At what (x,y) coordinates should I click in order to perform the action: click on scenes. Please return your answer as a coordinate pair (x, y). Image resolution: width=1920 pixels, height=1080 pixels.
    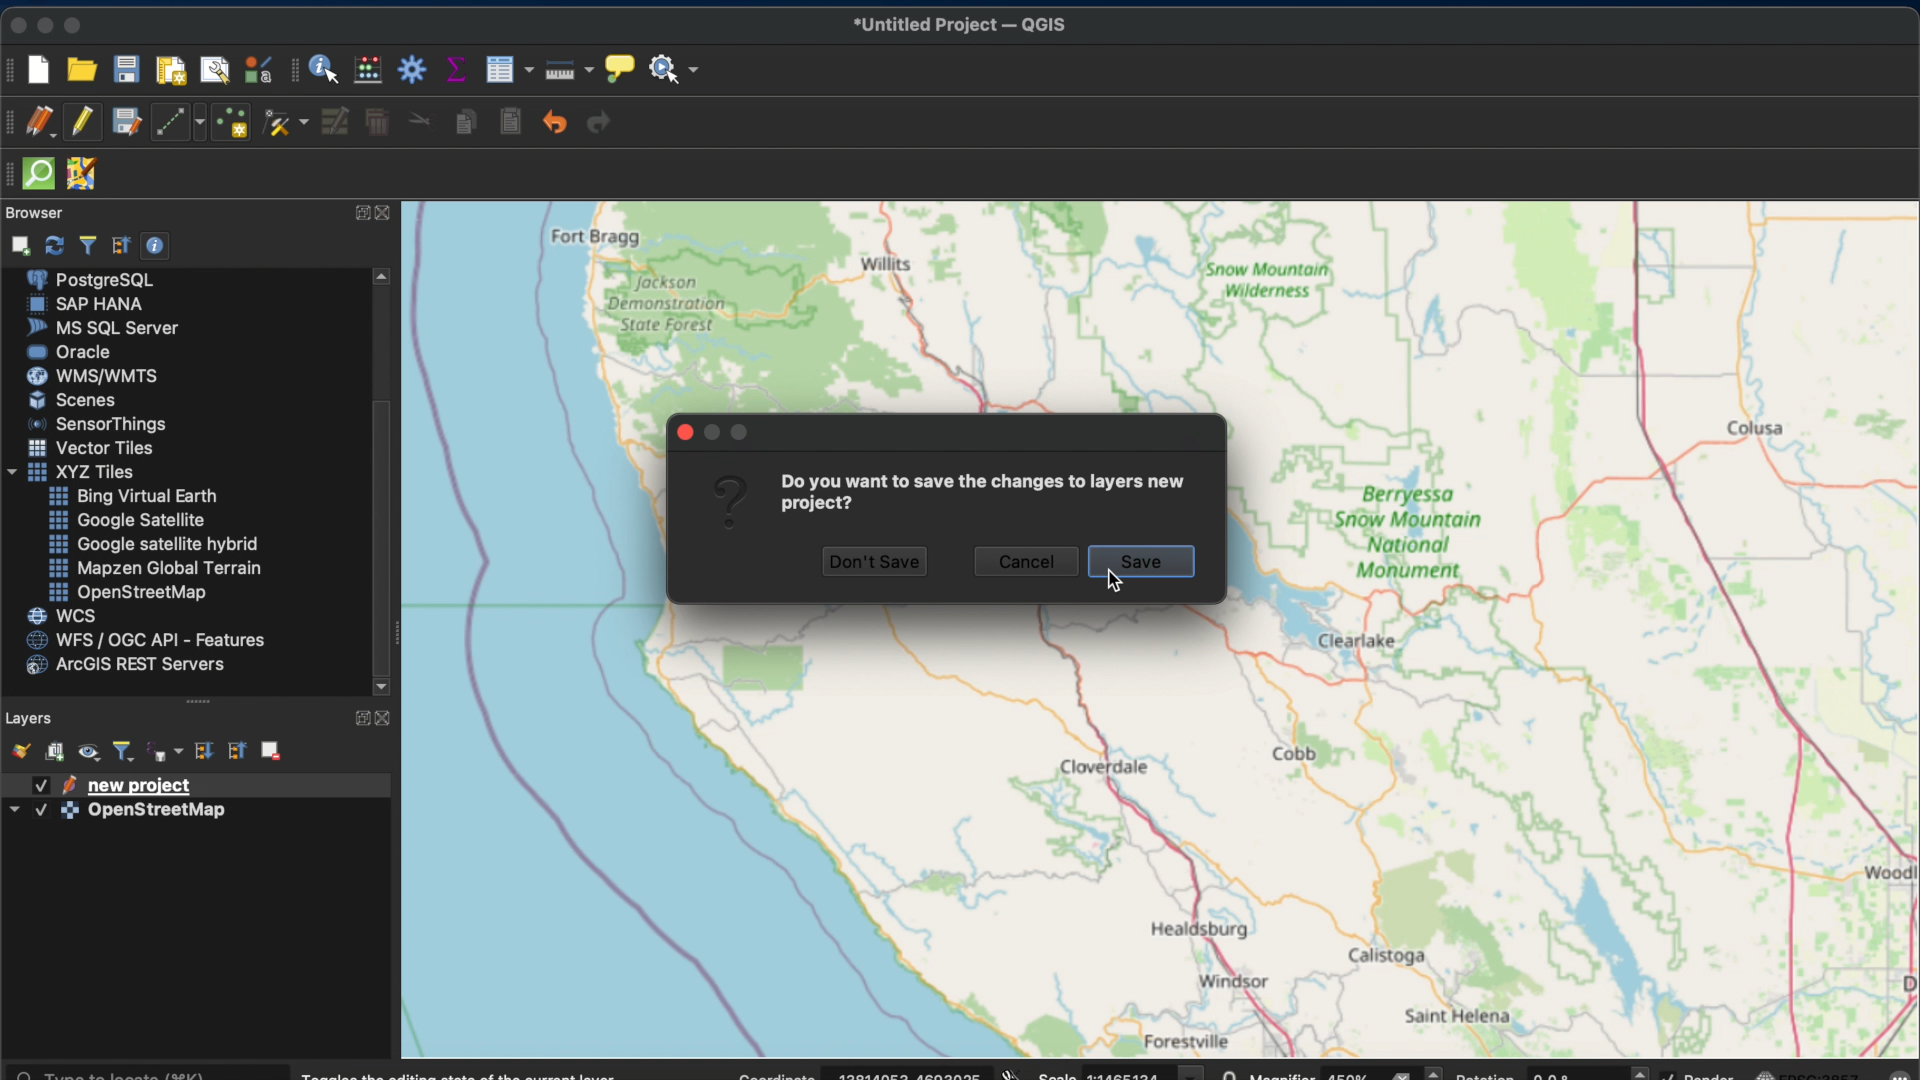
    Looking at the image, I should click on (71, 399).